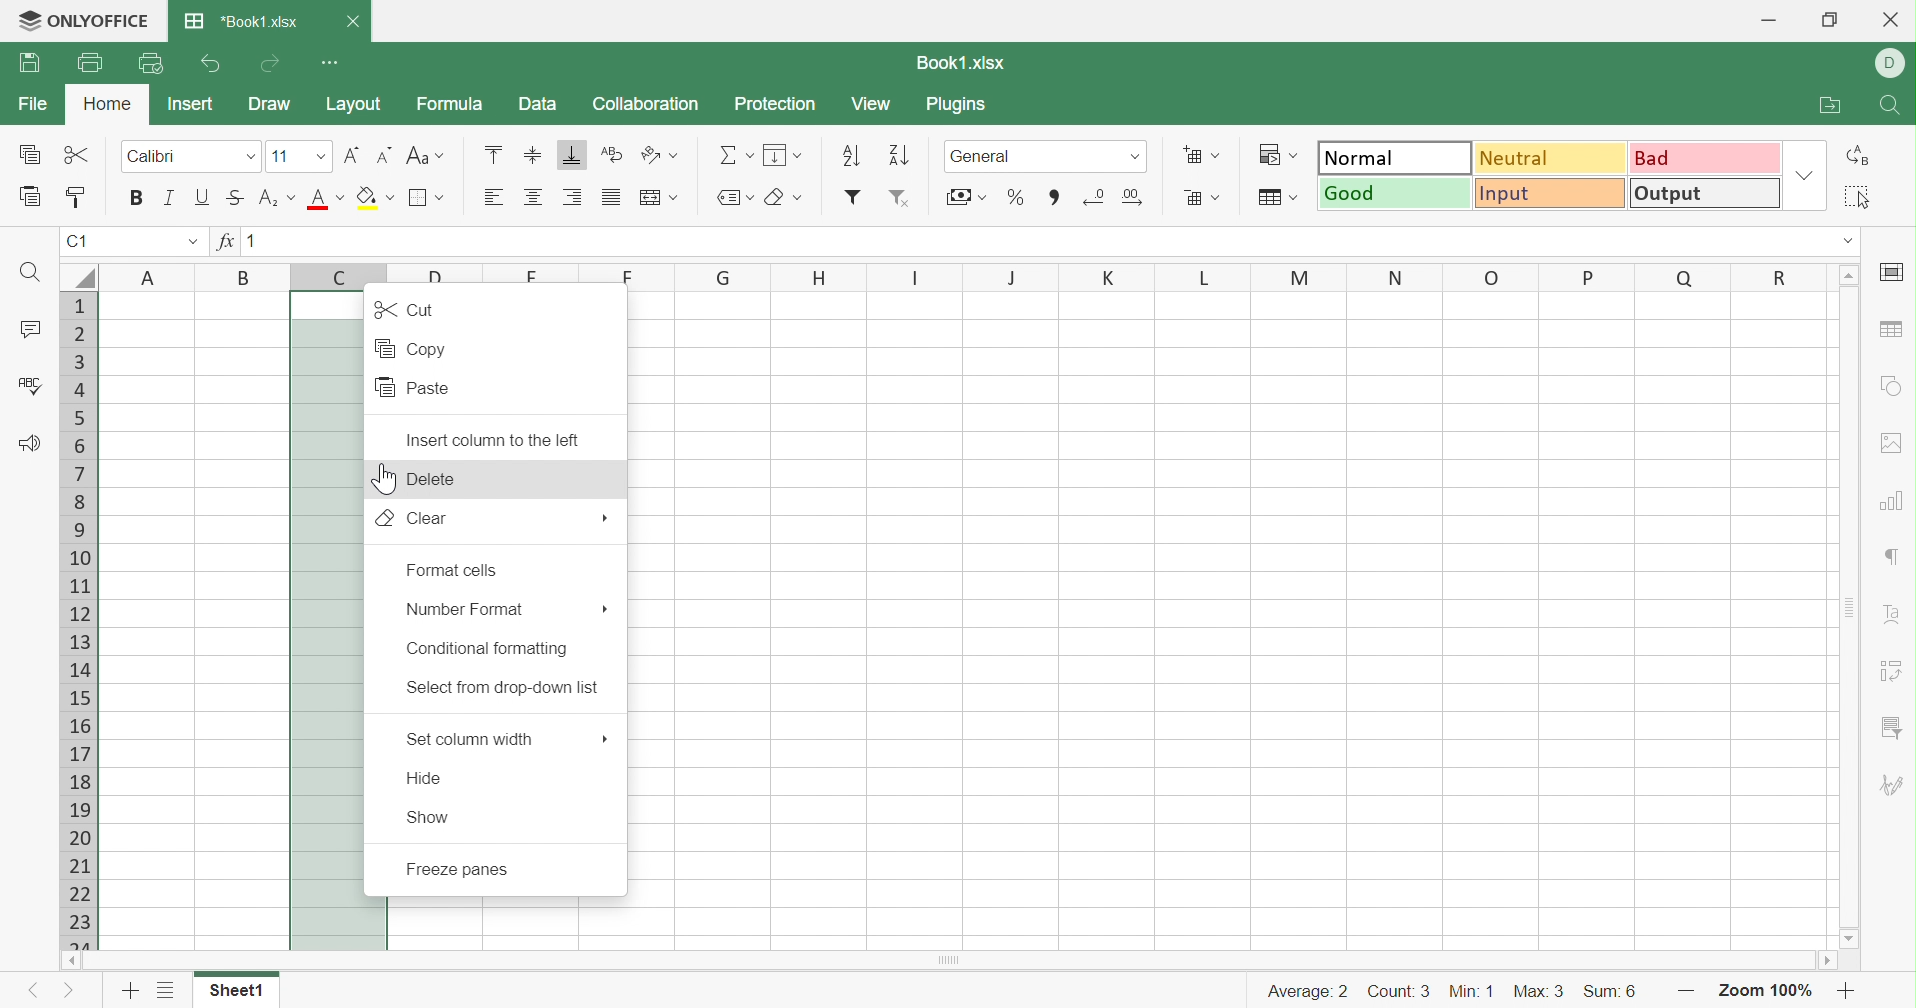  What do you see at coordinates (574, 155) in the screenshot?
I see `Align Bottom` at bounding box center [574, 155].